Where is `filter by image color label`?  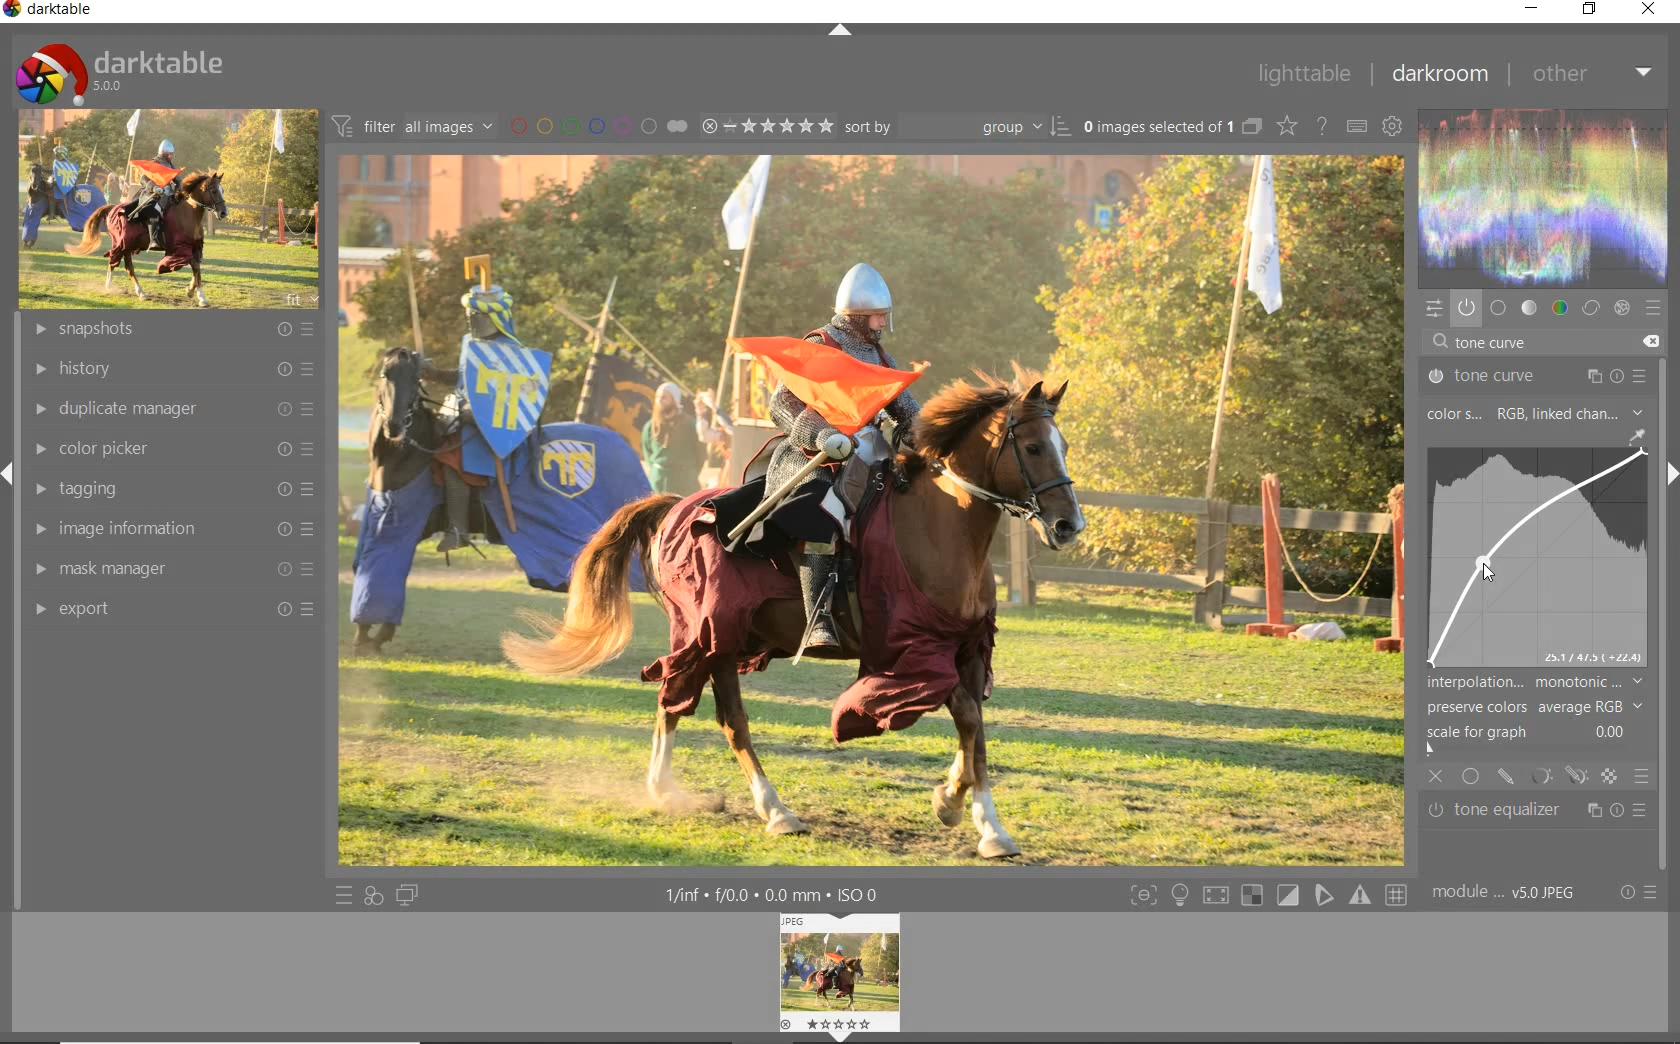
filter by image color label is located at coordinates (596, 125).